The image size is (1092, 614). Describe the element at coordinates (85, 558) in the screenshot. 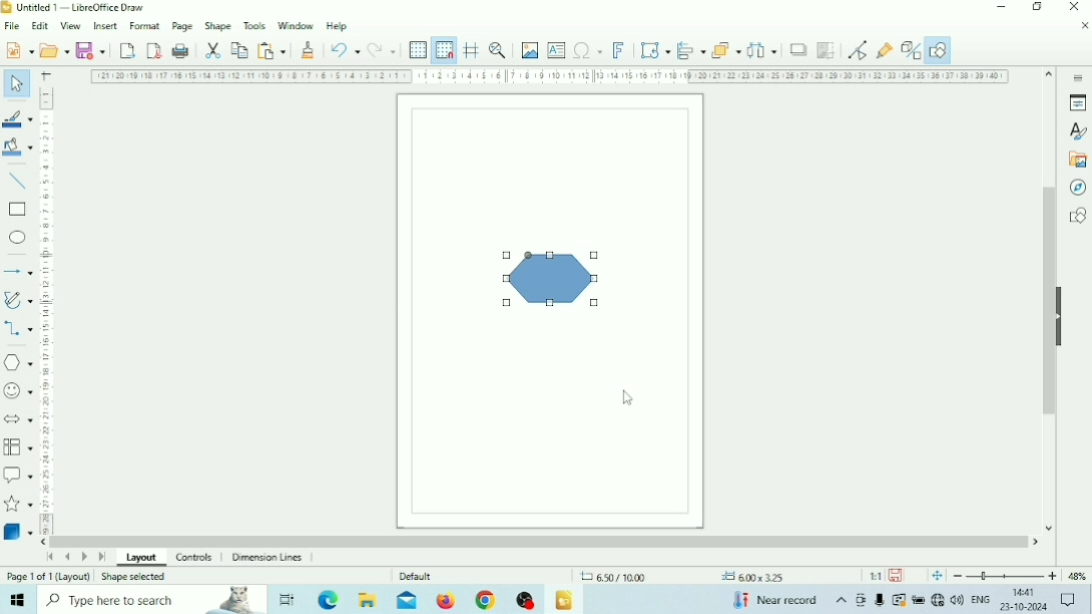

I see `Scroll to next page` at that location.